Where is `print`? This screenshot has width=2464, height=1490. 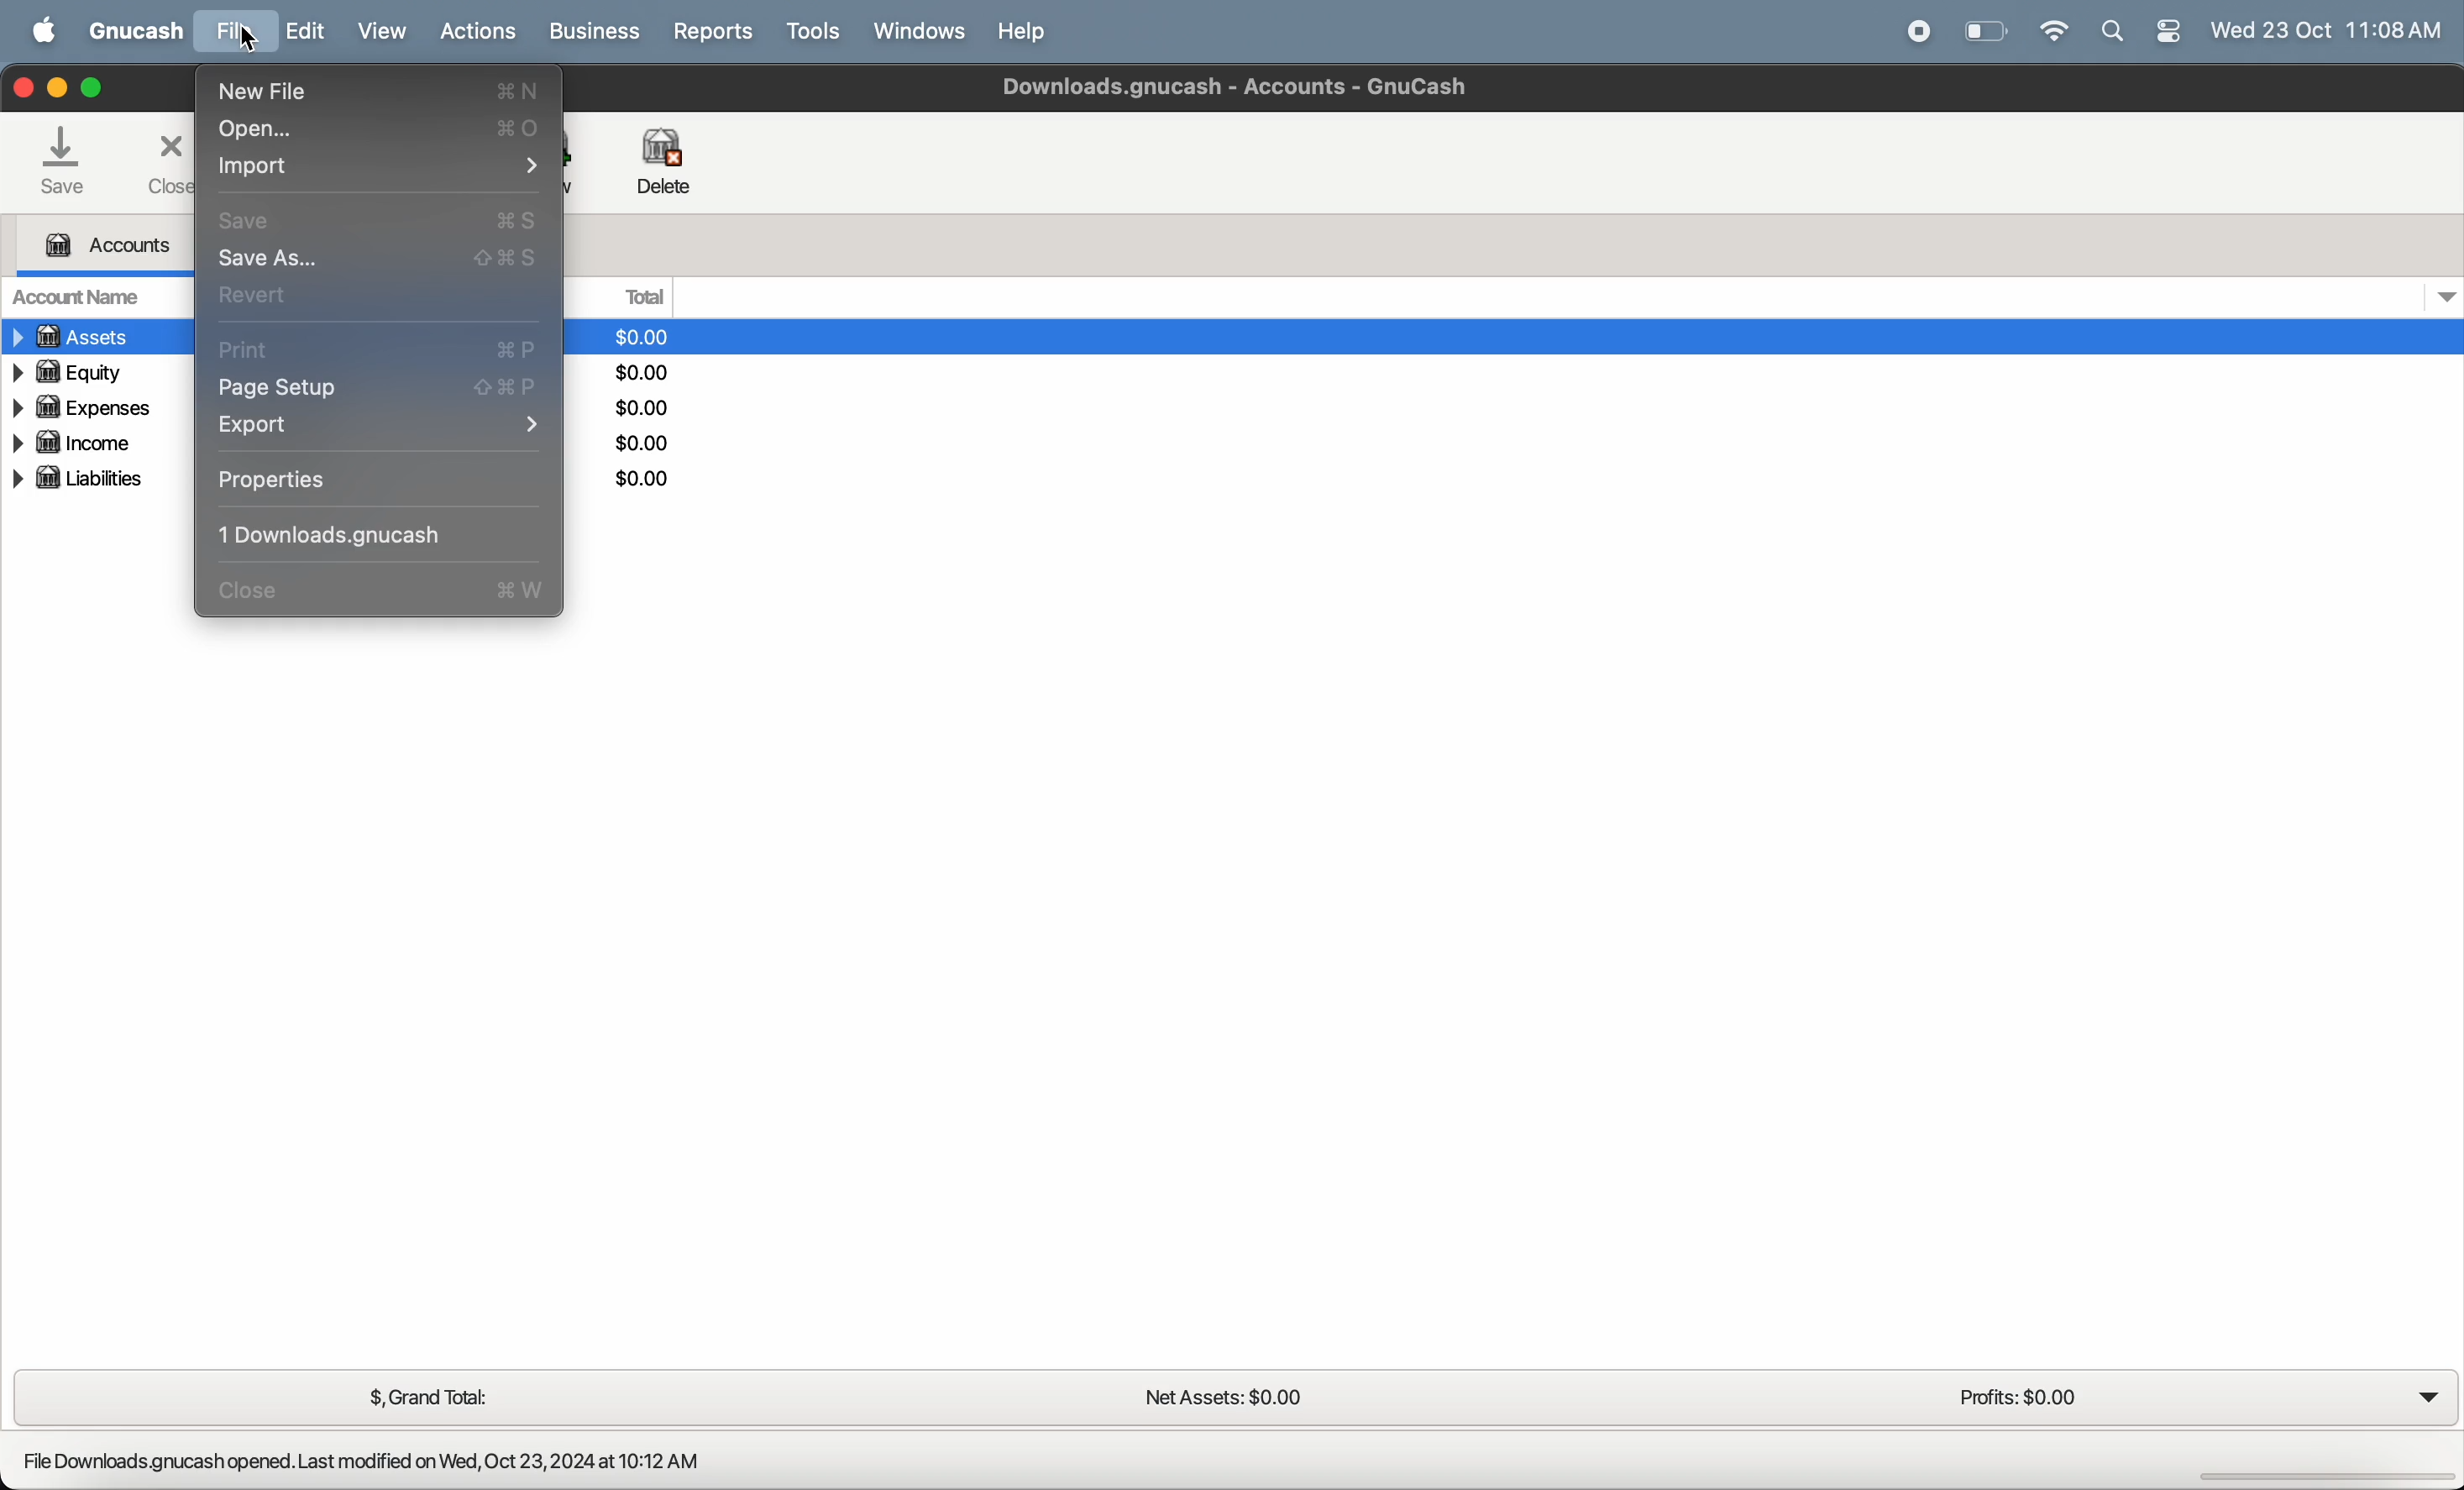 print is located at coordinates (373, 347).